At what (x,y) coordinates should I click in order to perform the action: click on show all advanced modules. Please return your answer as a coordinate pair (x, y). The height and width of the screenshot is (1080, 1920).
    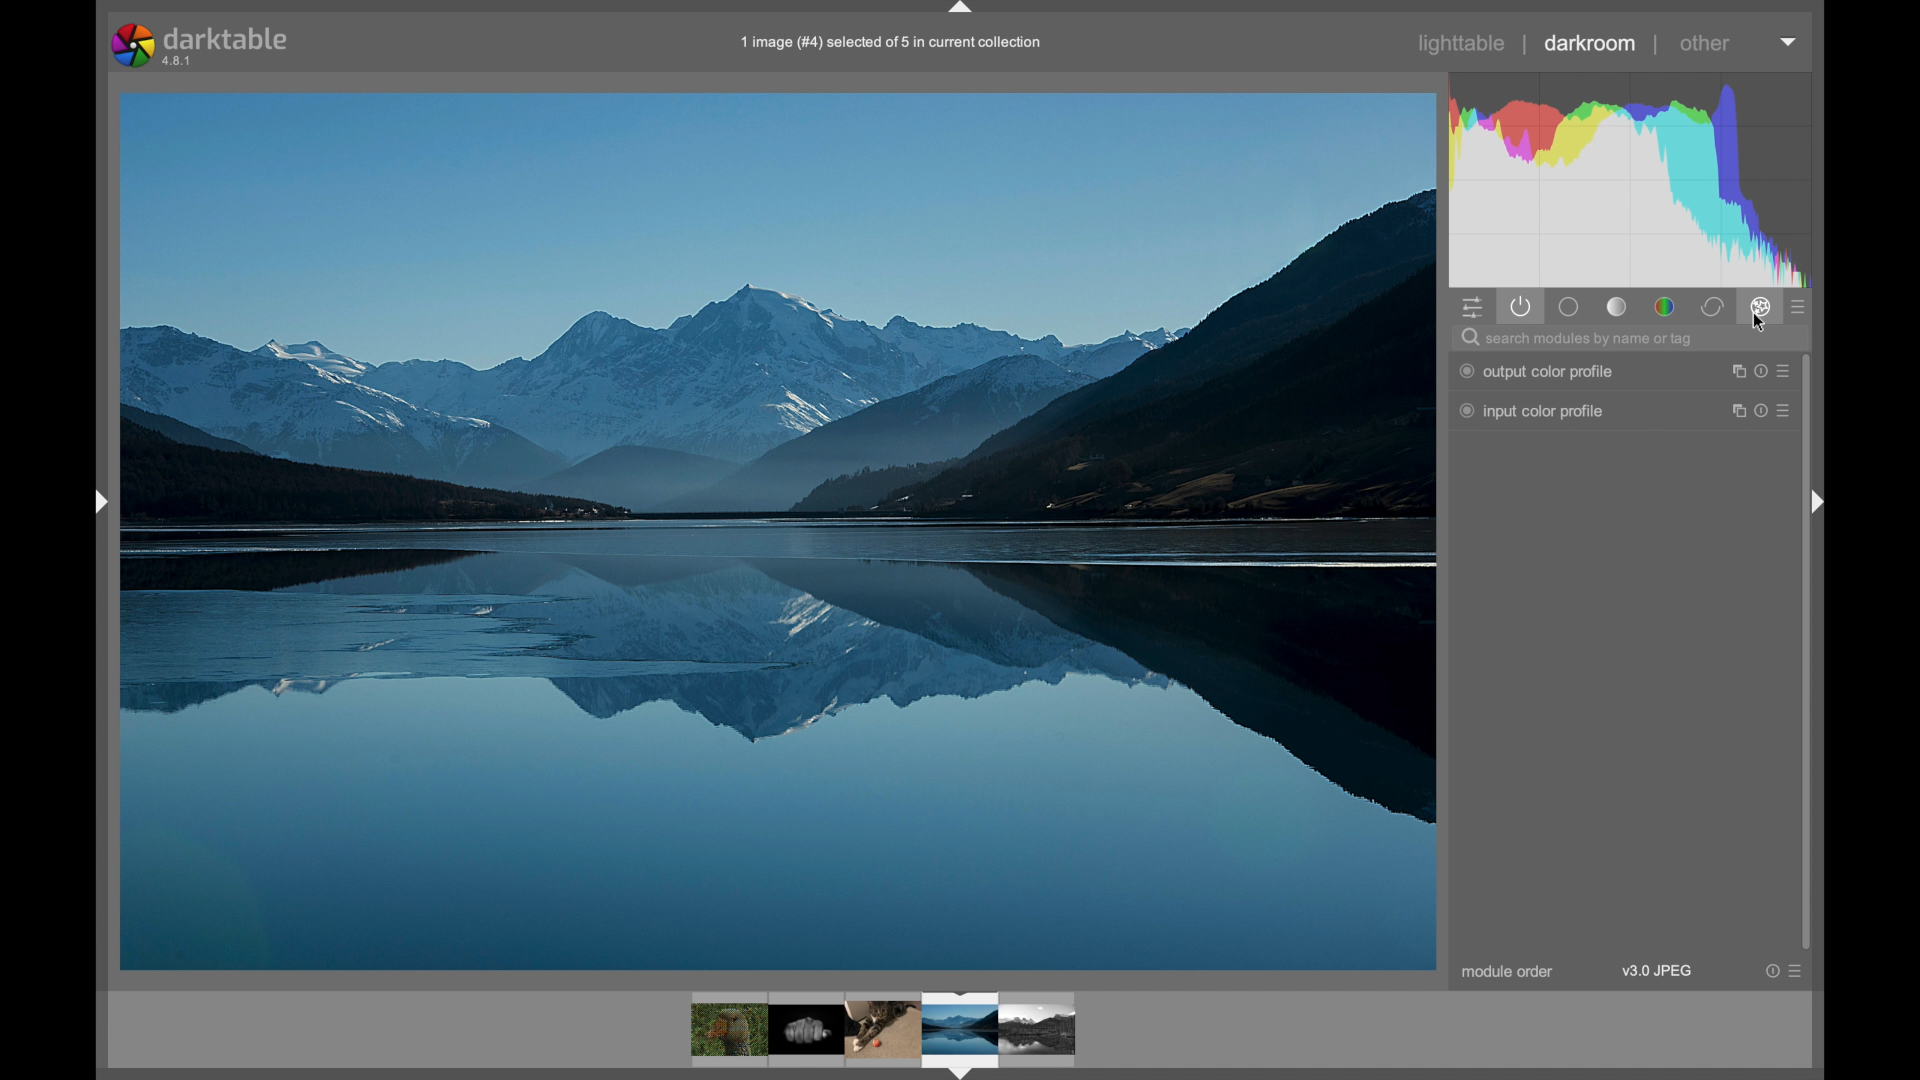
    Looking at the image, I should click on (1799, 308).